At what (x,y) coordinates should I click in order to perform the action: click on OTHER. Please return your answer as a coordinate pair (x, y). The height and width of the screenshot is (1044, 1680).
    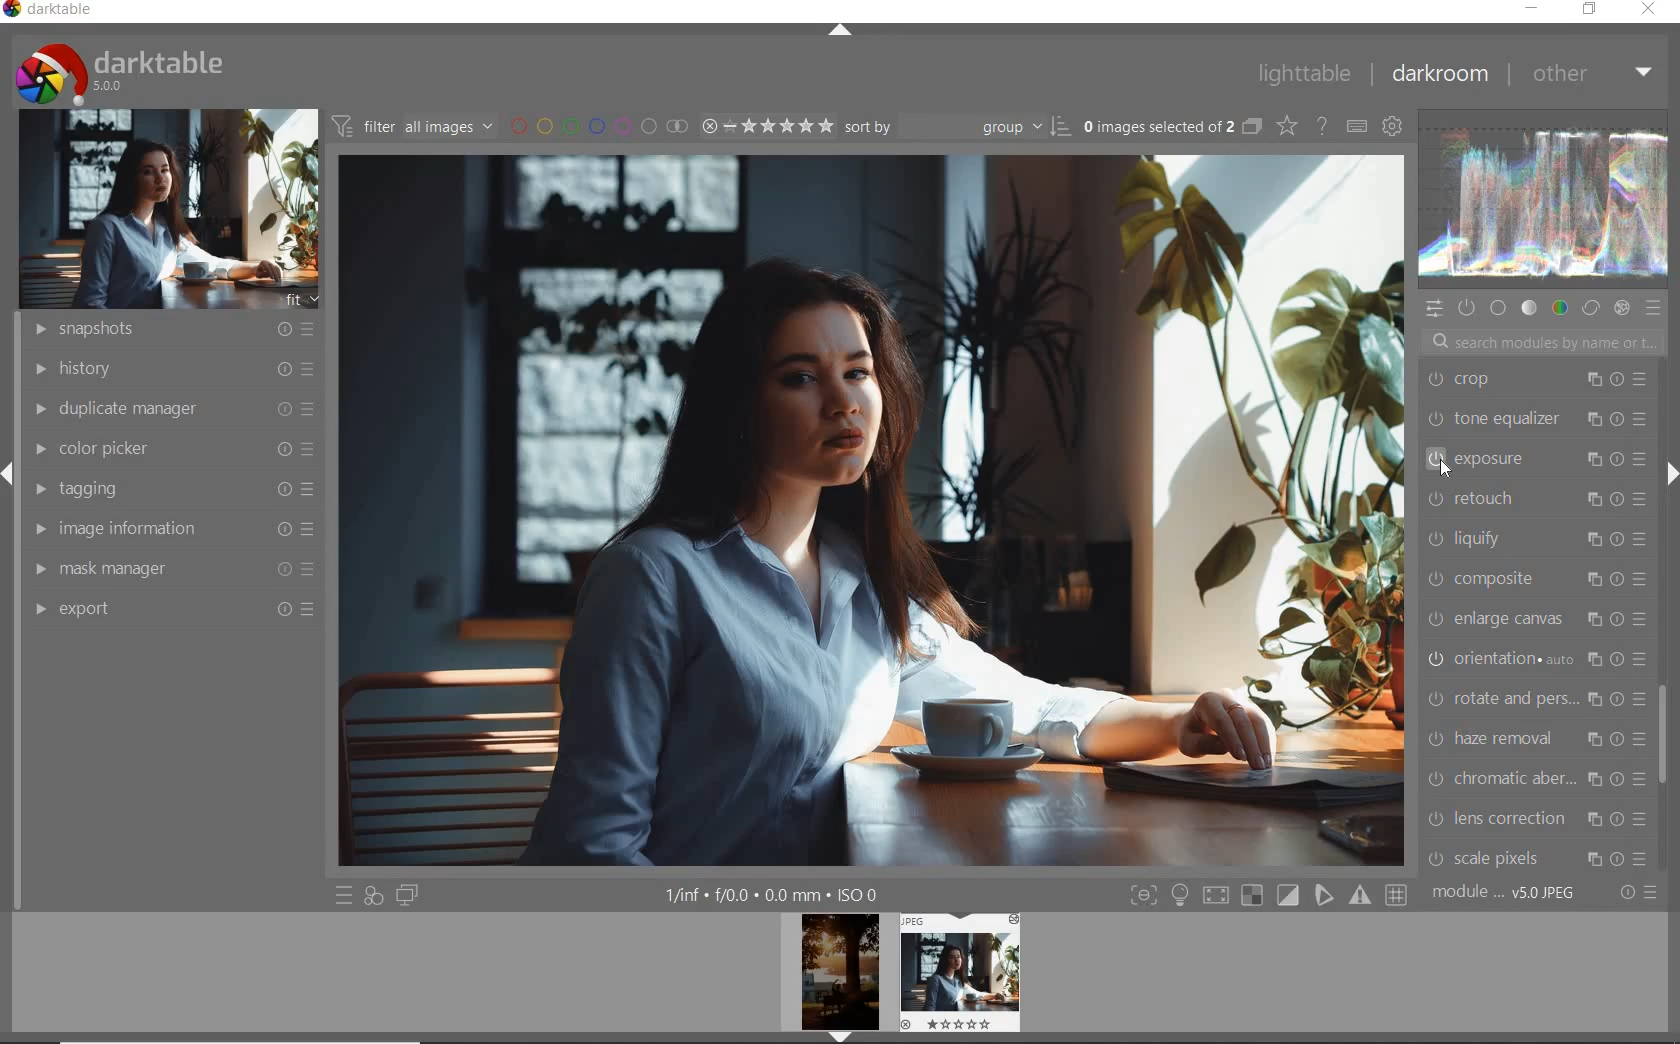
    Looking at the image, I should click on (1593, 77).